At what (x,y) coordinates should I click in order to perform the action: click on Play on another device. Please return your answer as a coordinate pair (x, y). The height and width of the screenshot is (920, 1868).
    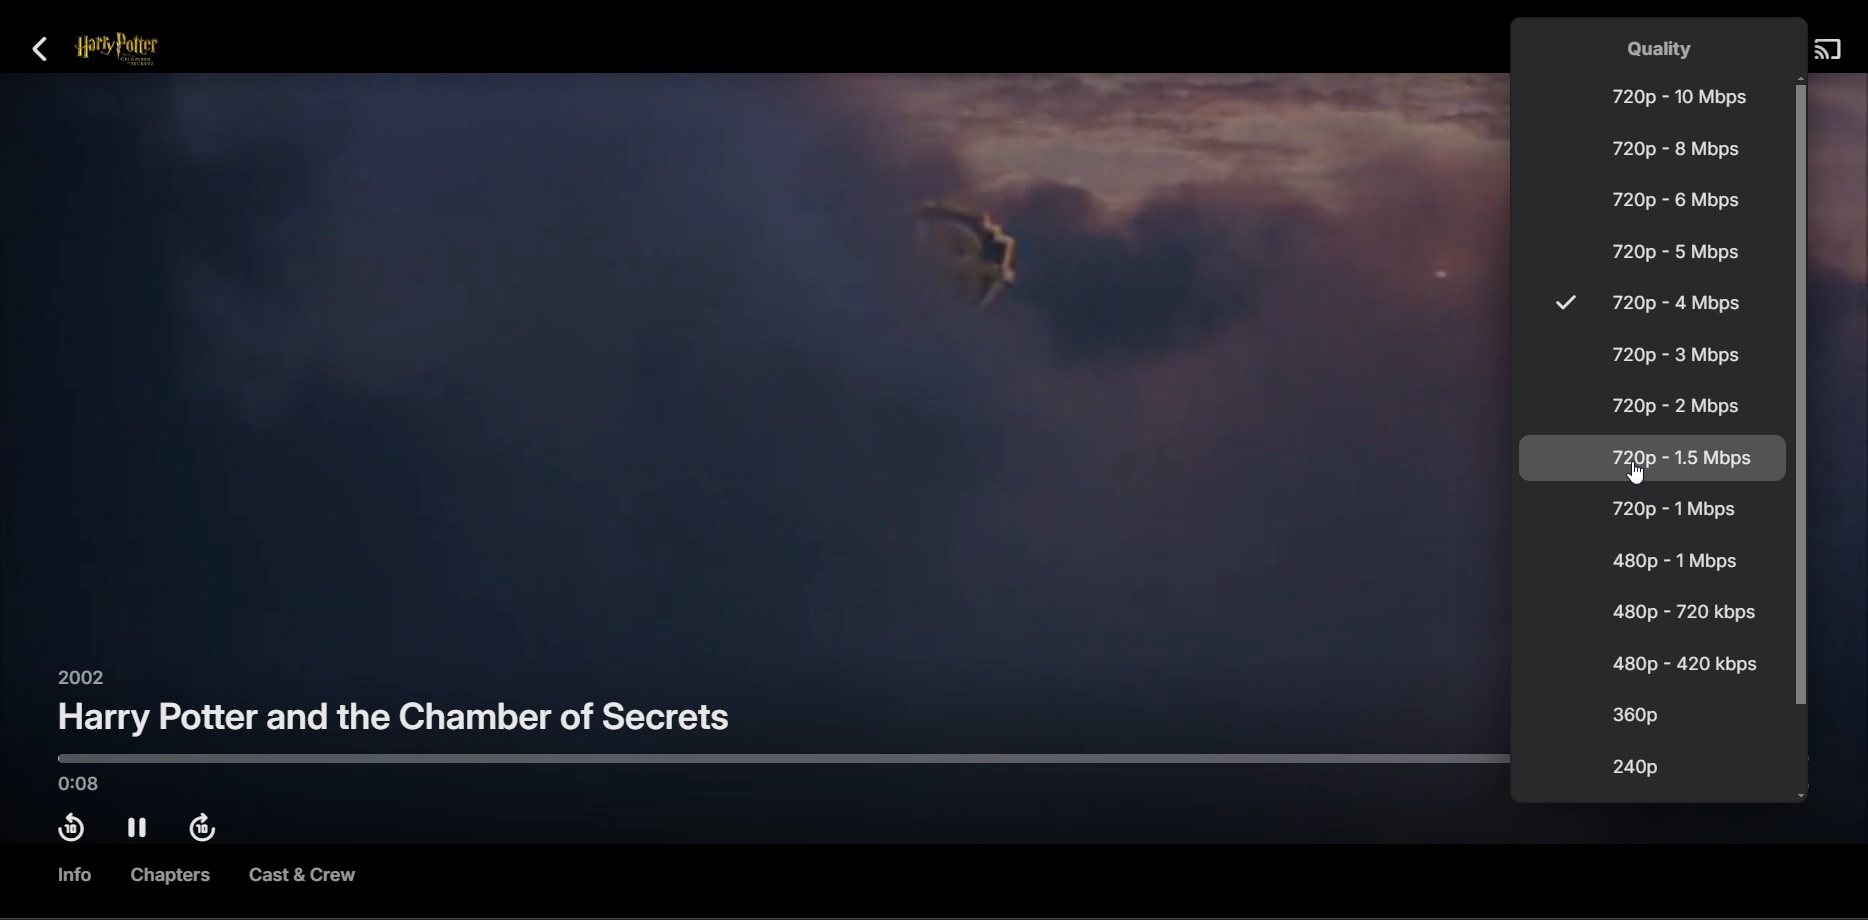
    Looking at the image, I should click on (1826, 51).